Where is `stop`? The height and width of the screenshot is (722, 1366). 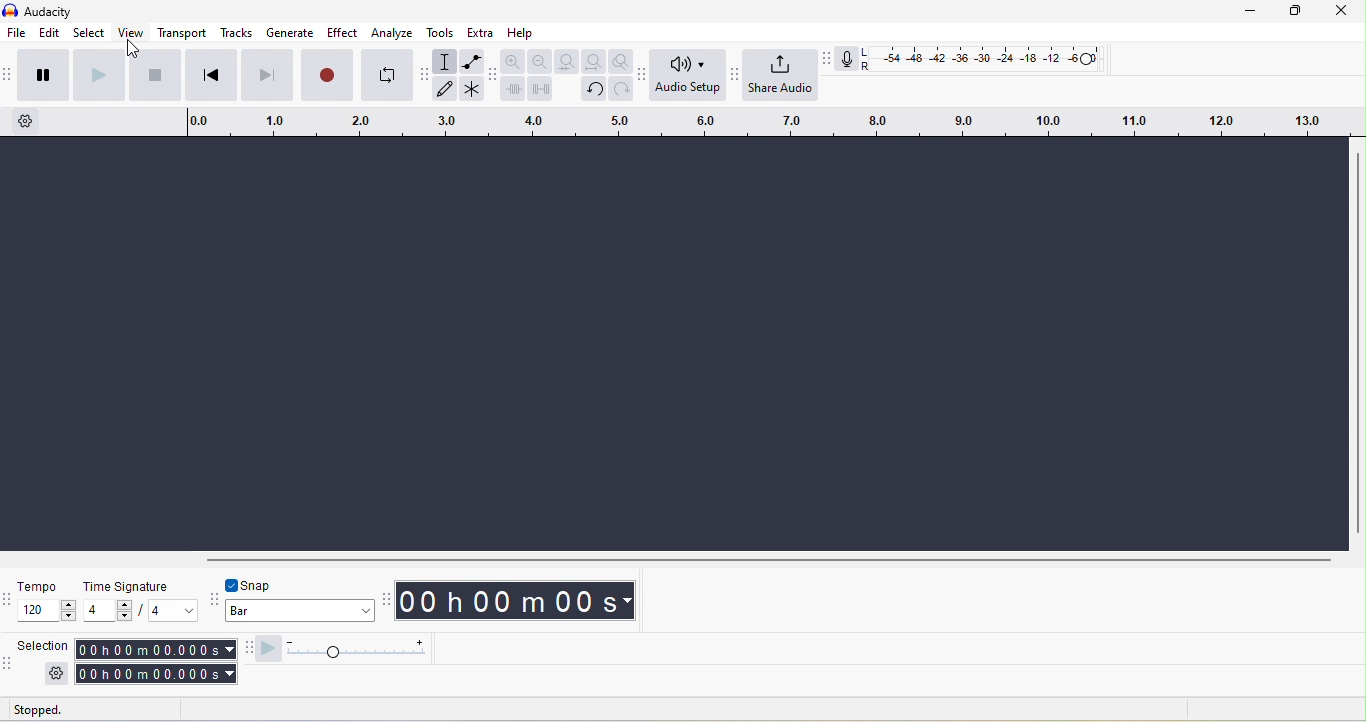 stop is located at coordinates (155, 76).